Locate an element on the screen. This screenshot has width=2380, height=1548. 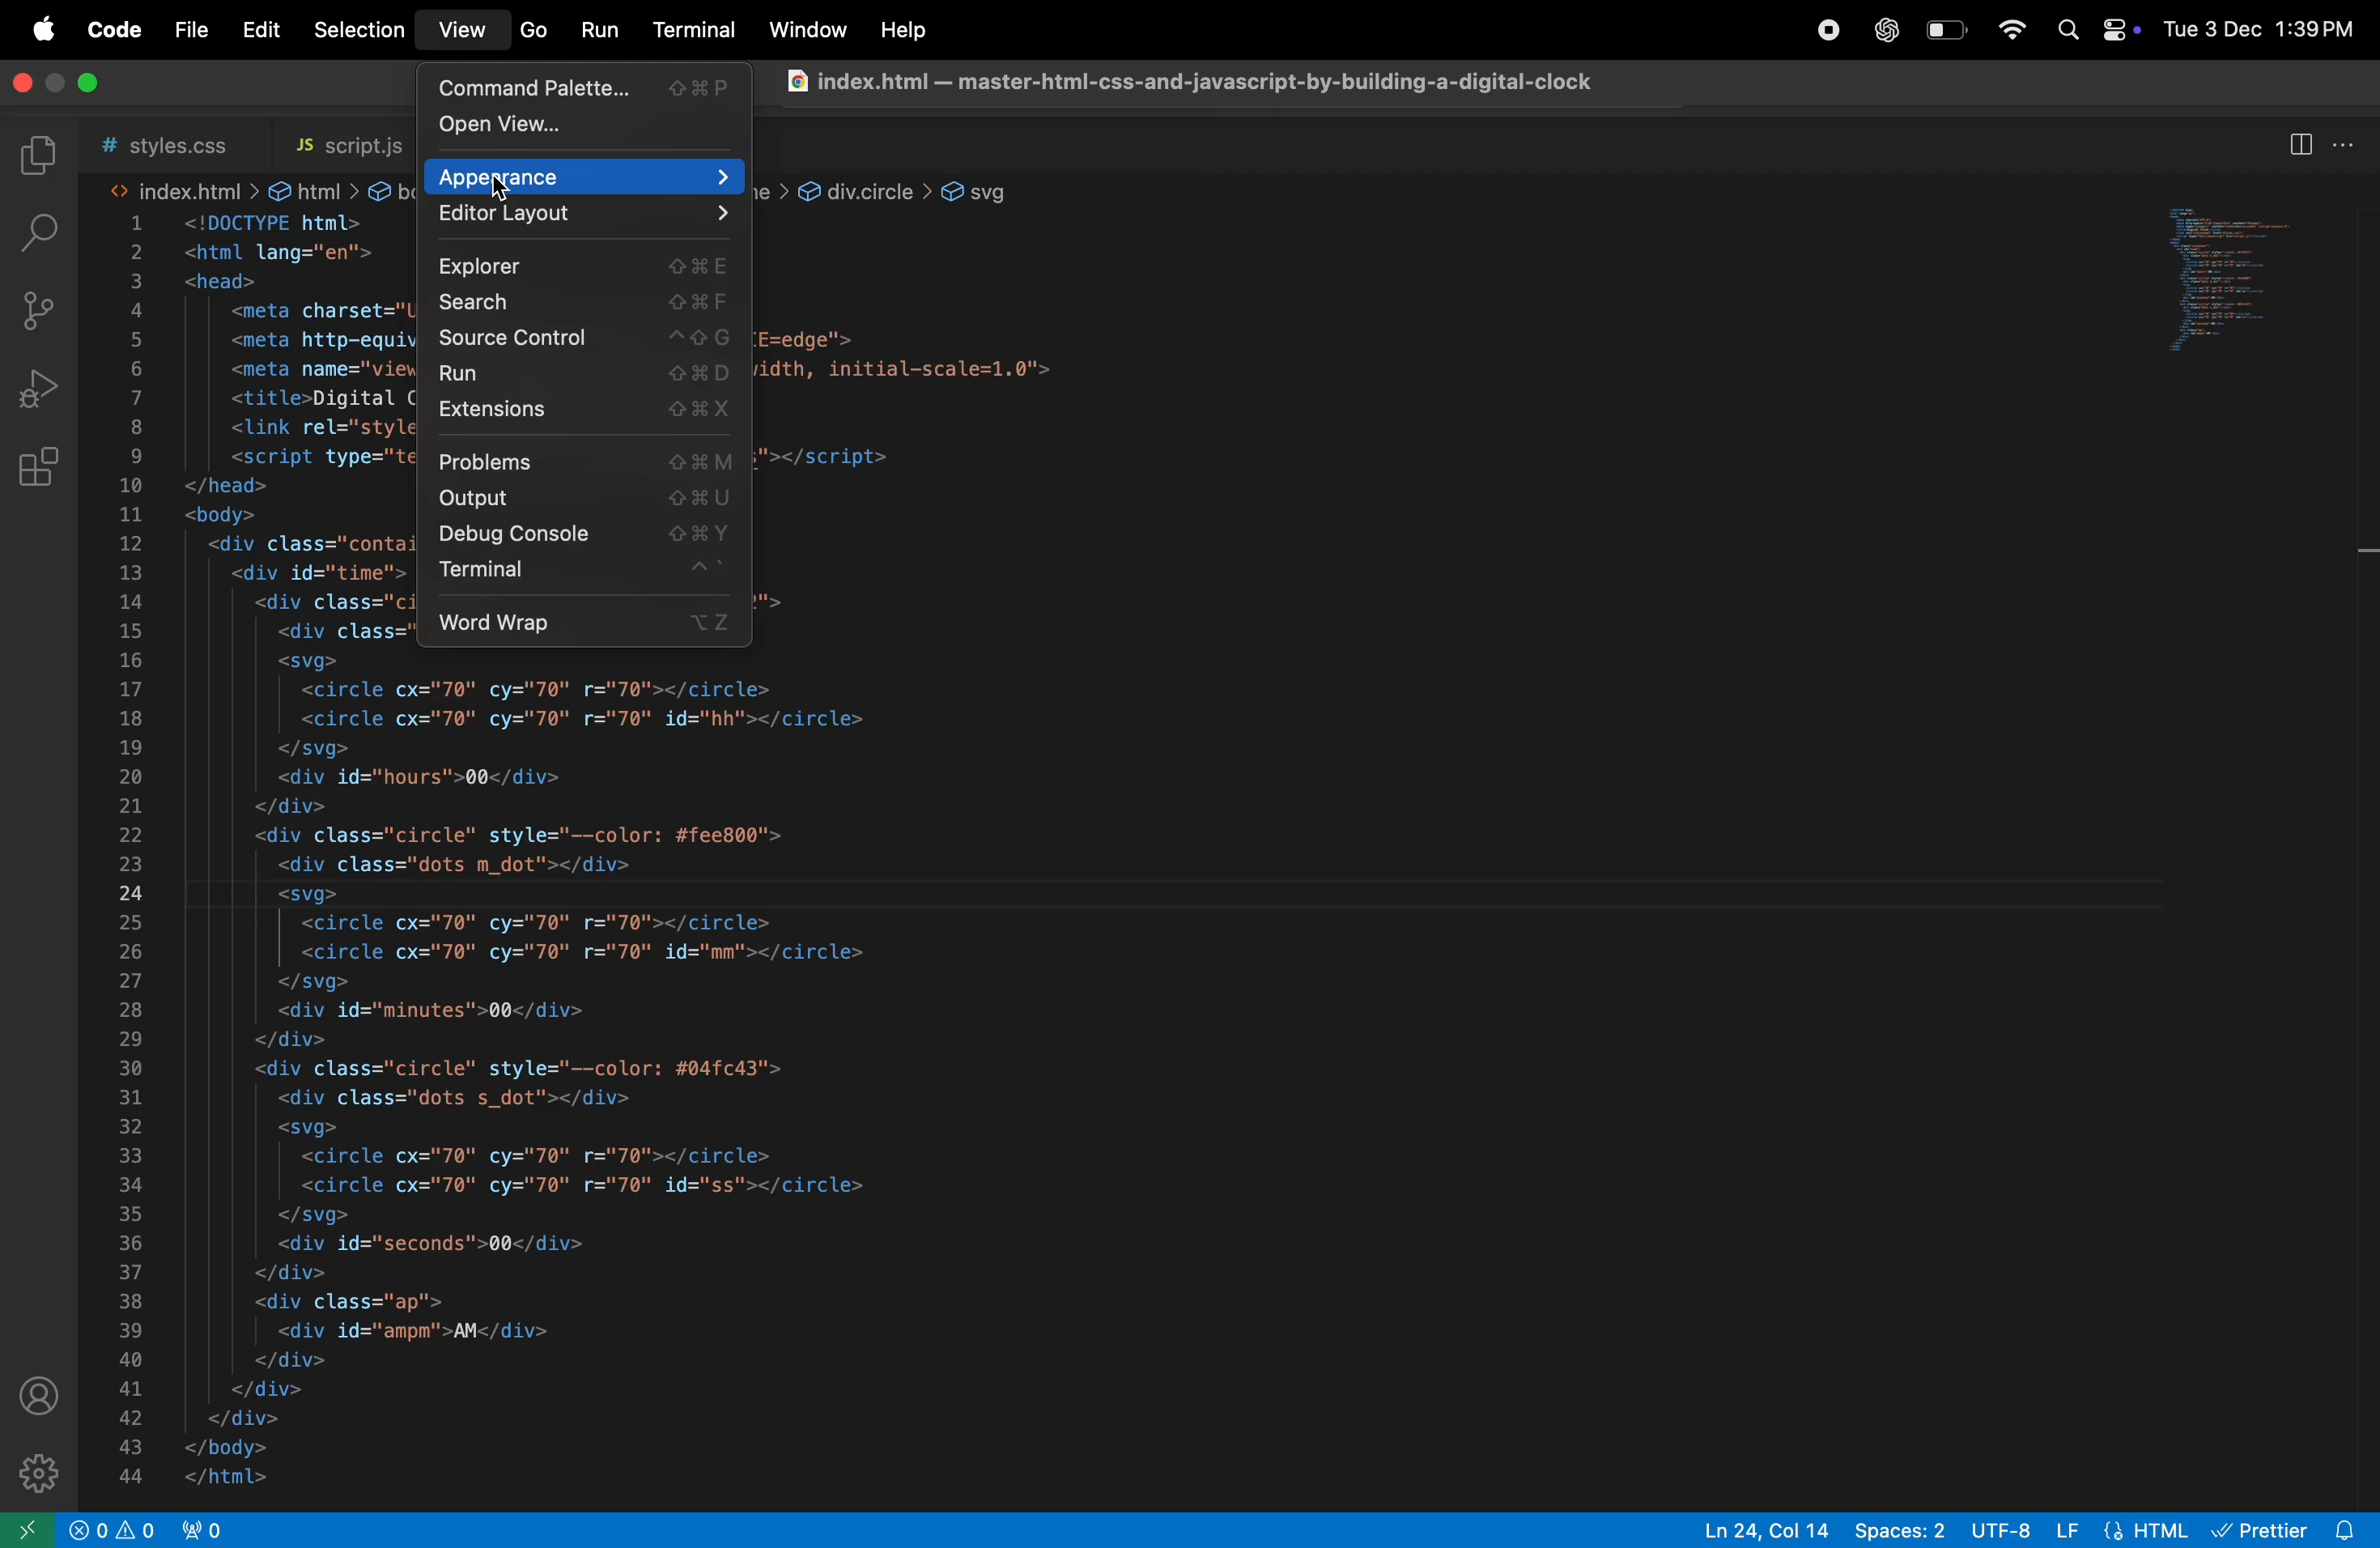
terminal is located at coordinates (691, 29).